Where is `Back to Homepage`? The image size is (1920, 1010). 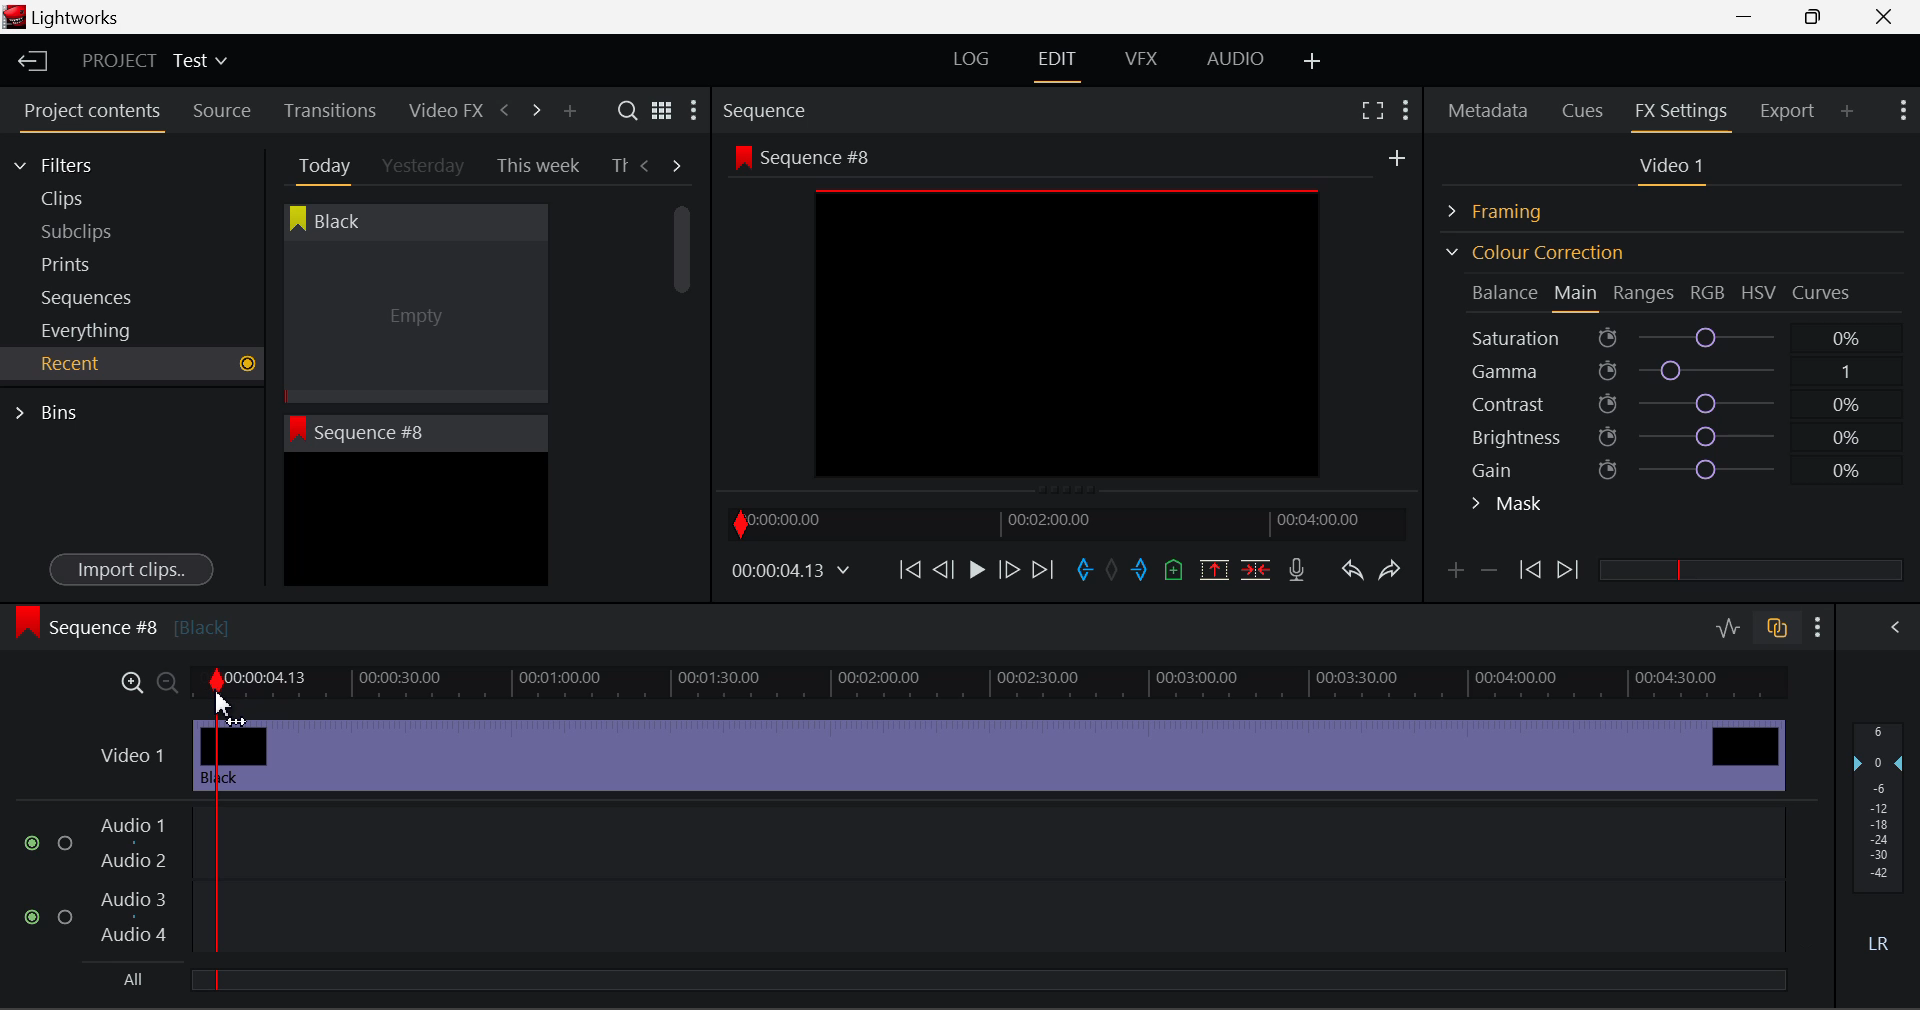
Back to Homepage is located at coordinates (26, 62).